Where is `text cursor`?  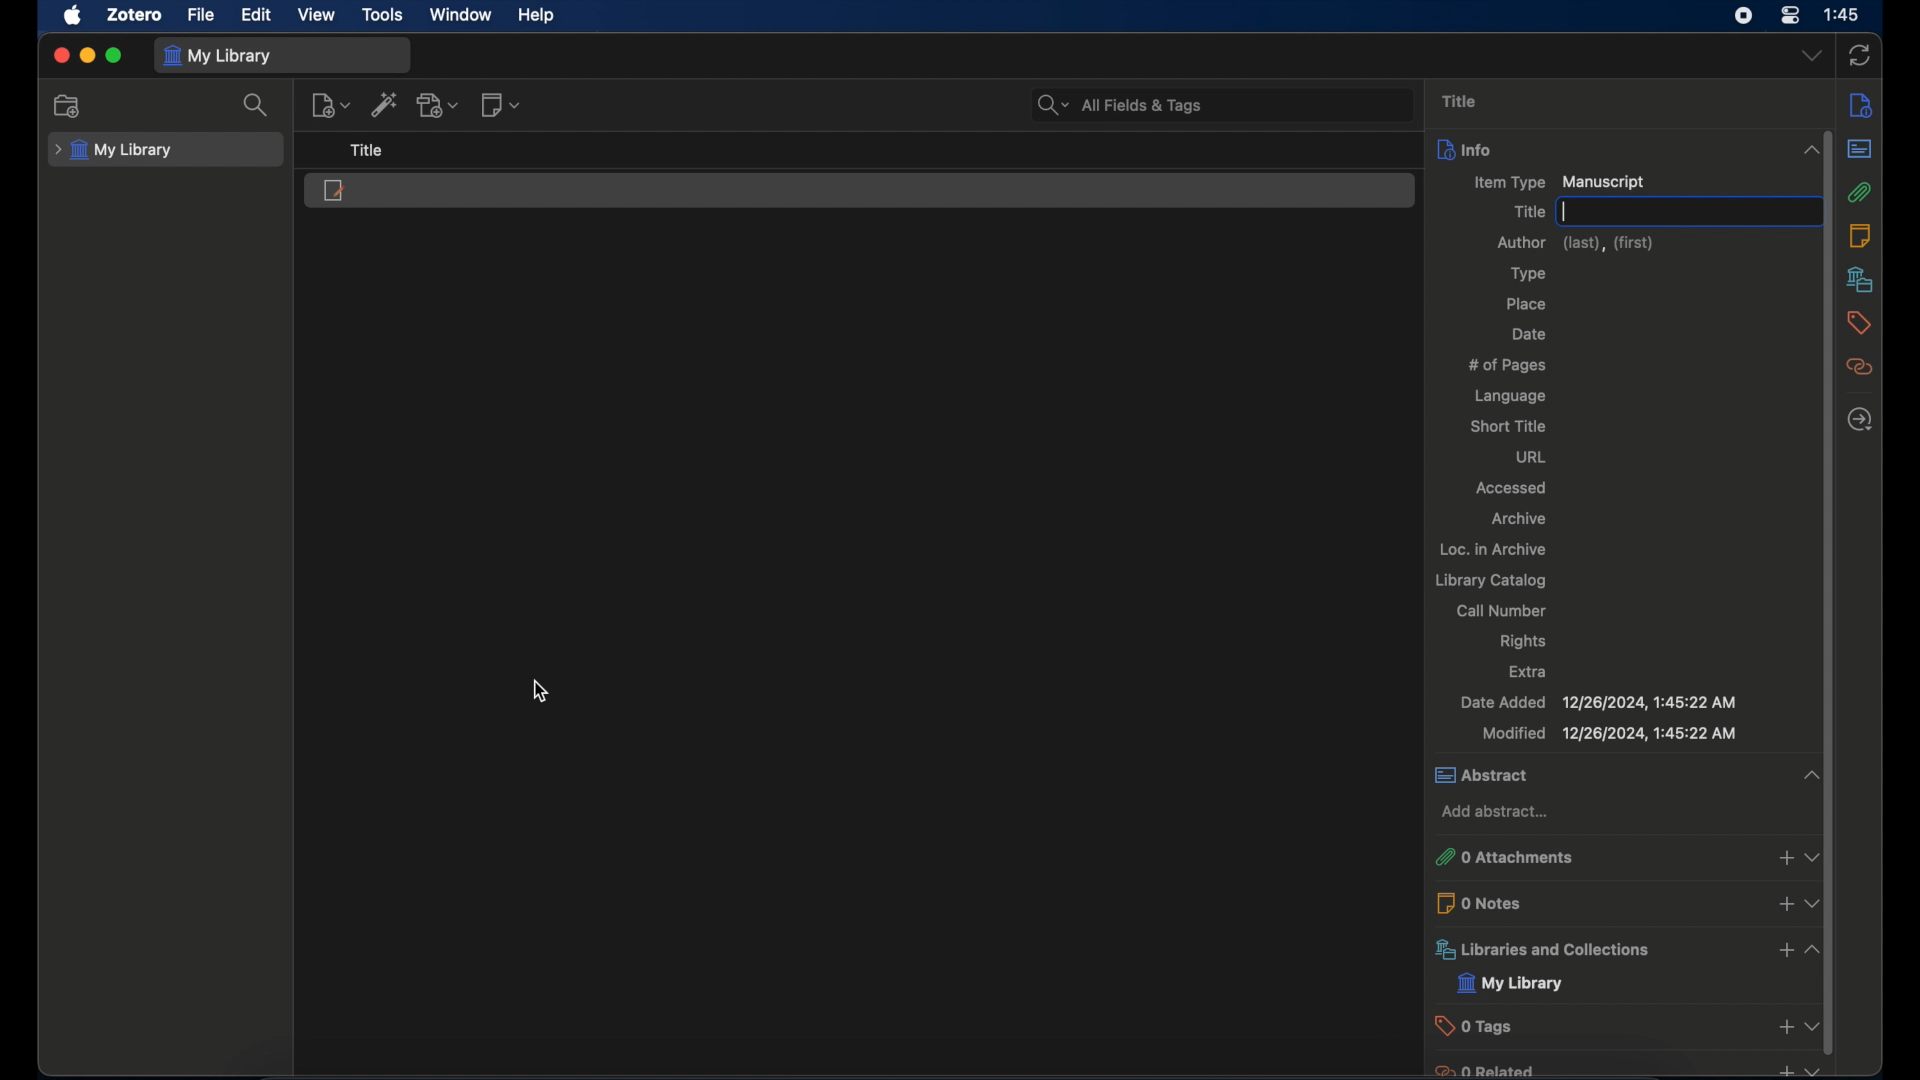
text cursor is located at coordinates (1565, 211).